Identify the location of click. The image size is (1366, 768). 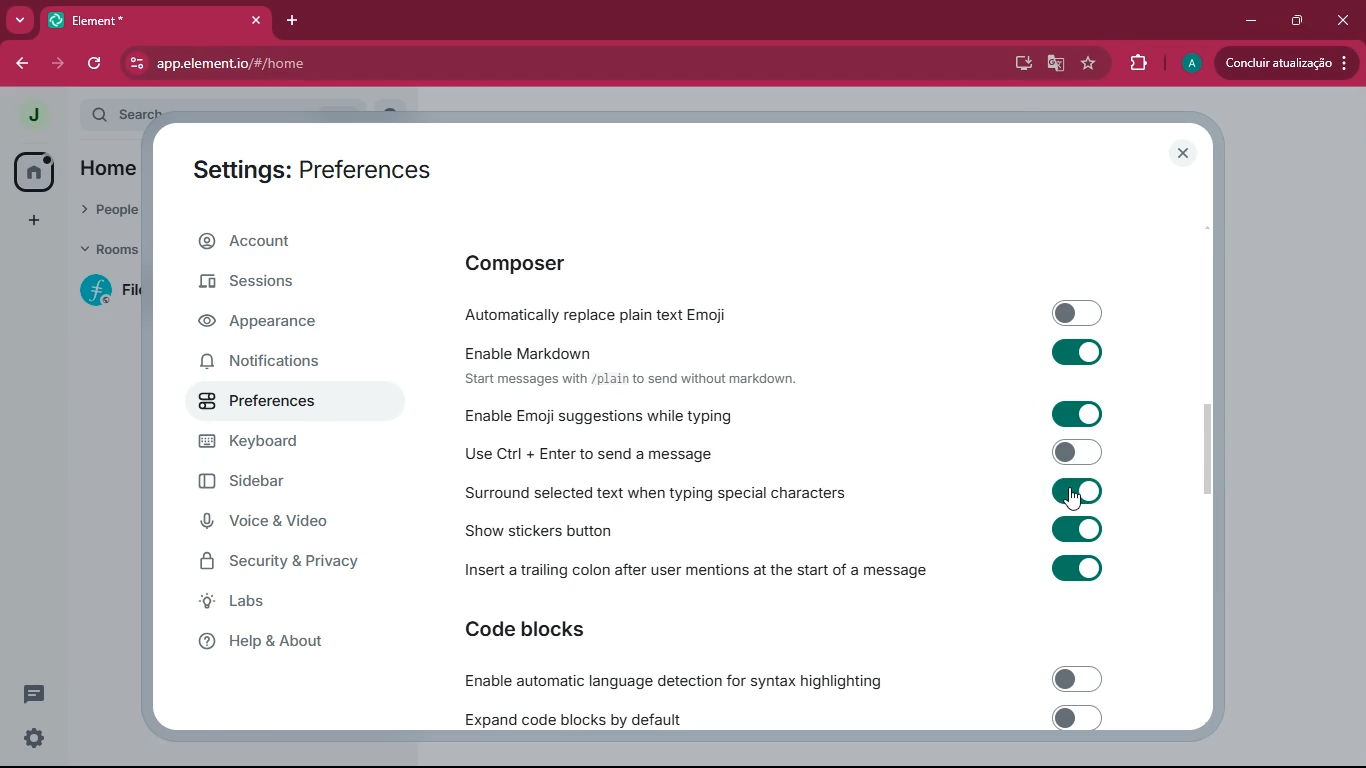
(1346, 22).